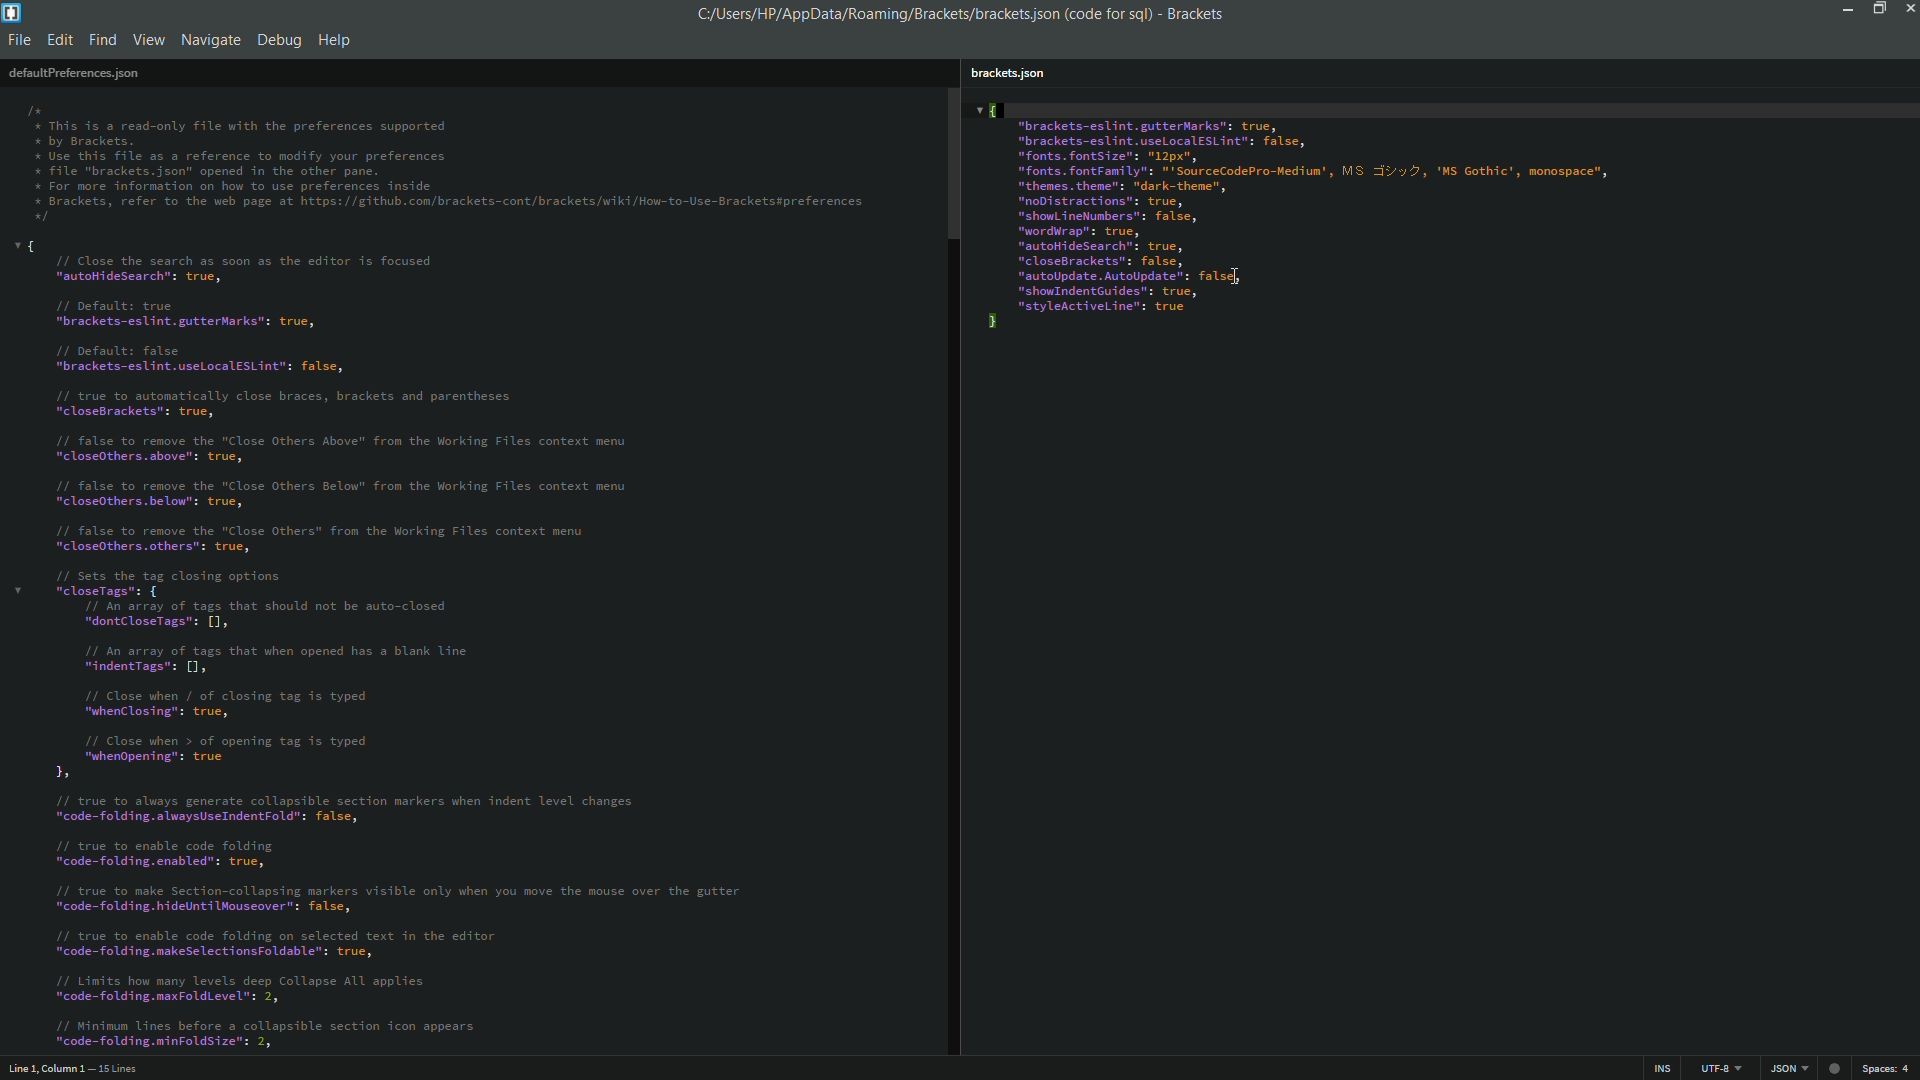  Describe the element at coordinates (1877, 9) in the screenshot. I see `maximize` at that location.